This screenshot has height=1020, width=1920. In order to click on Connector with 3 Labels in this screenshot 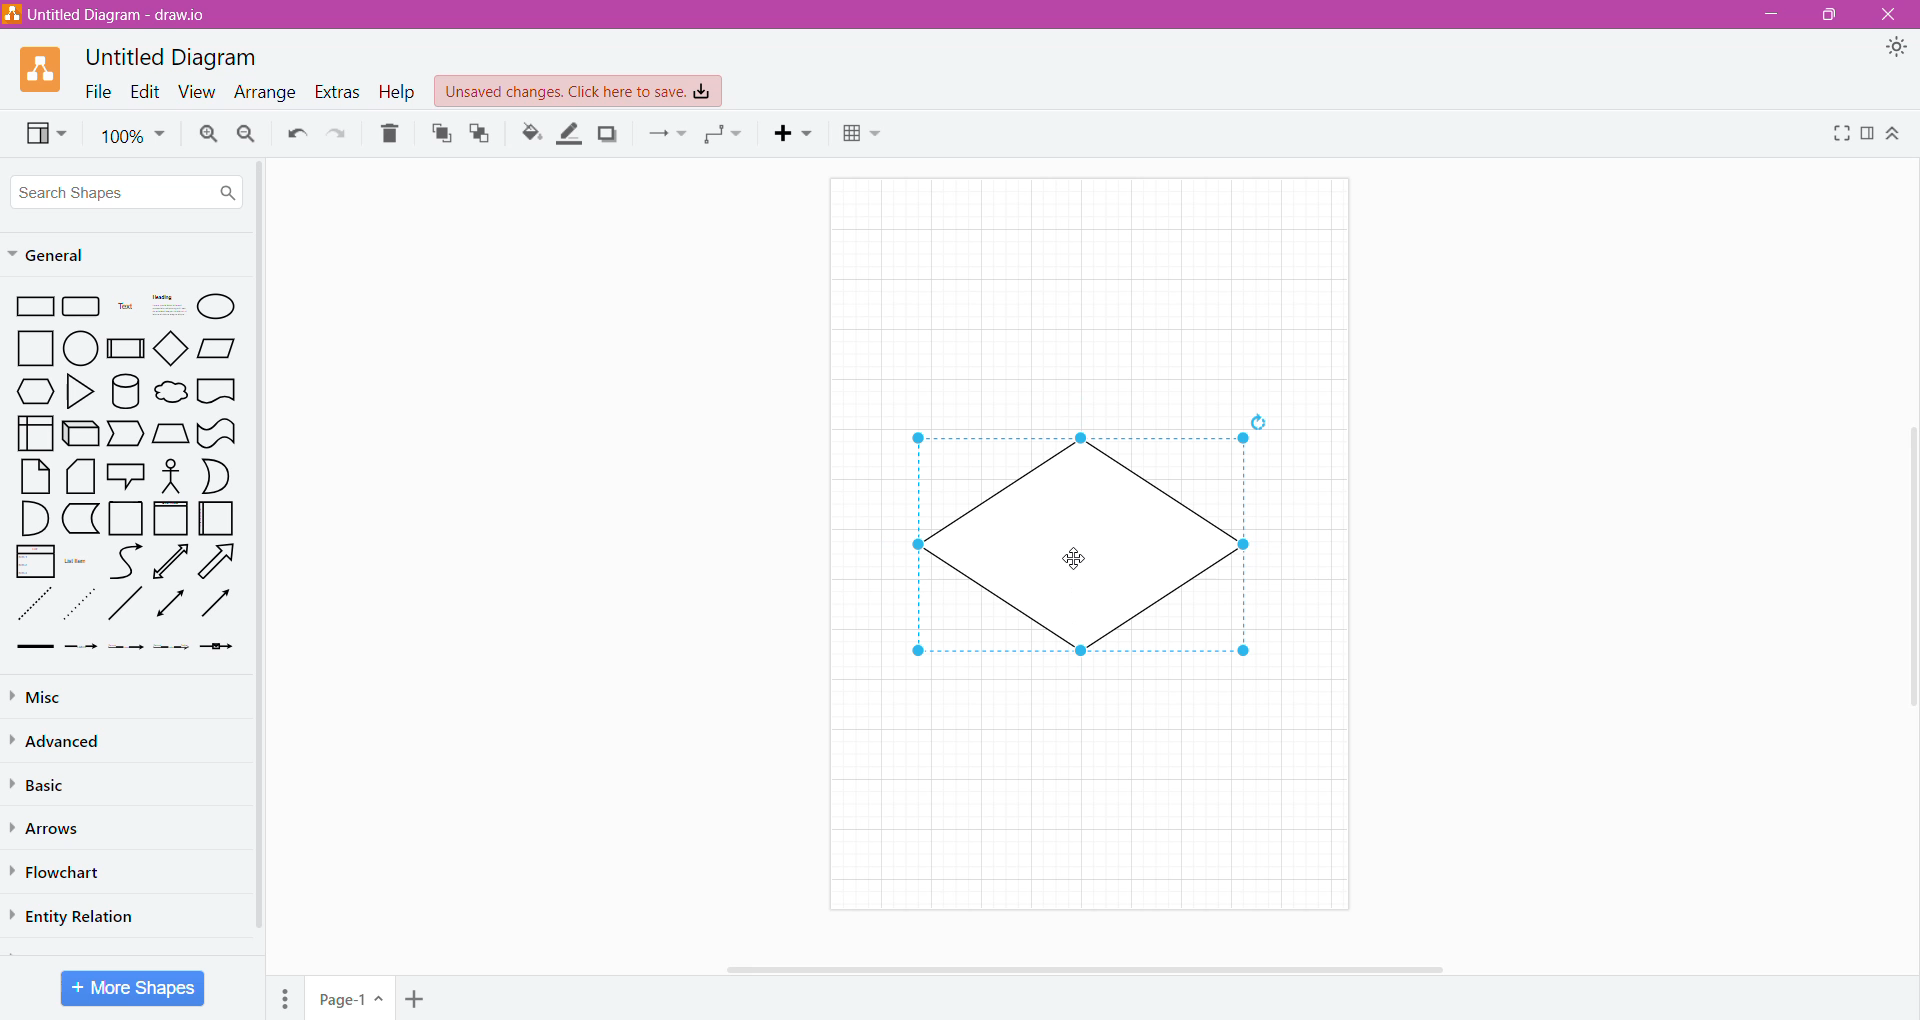, I will do `click(174, 649)`.